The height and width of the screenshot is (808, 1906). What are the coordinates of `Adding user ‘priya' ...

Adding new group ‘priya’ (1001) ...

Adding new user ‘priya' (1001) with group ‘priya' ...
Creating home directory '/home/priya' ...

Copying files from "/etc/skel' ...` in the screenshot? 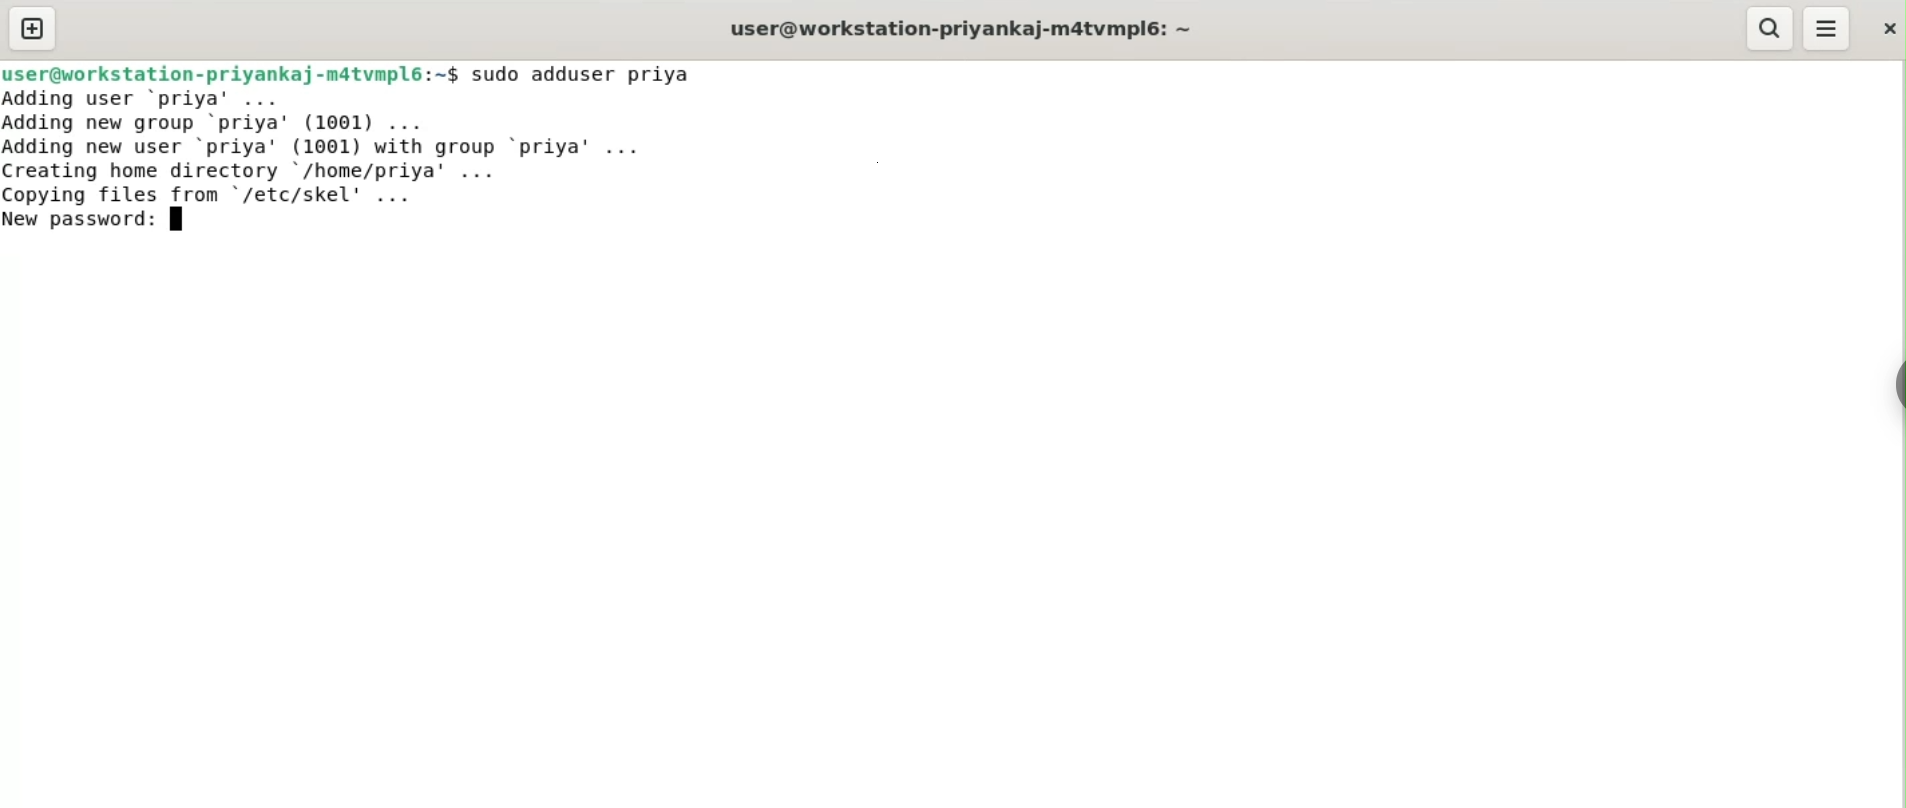 It's located at (333, 147).